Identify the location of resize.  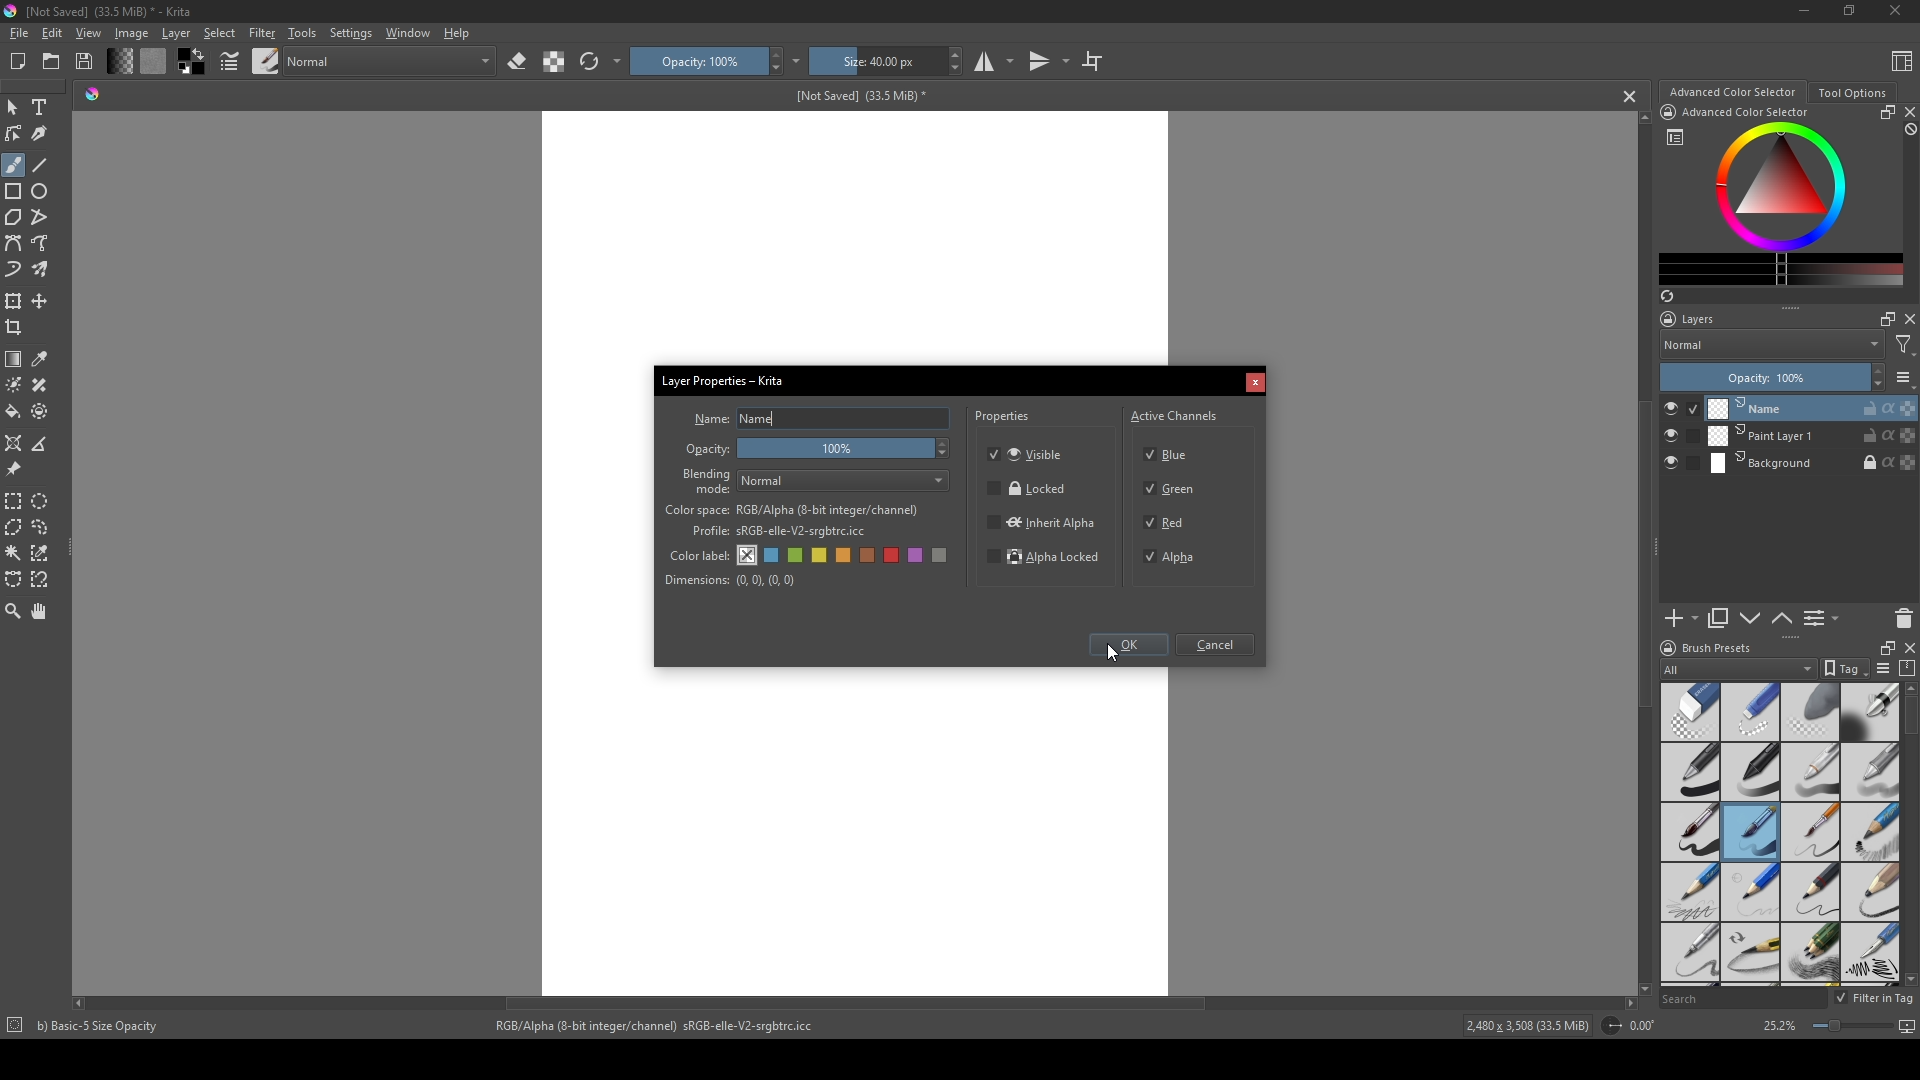
(1884, 112).